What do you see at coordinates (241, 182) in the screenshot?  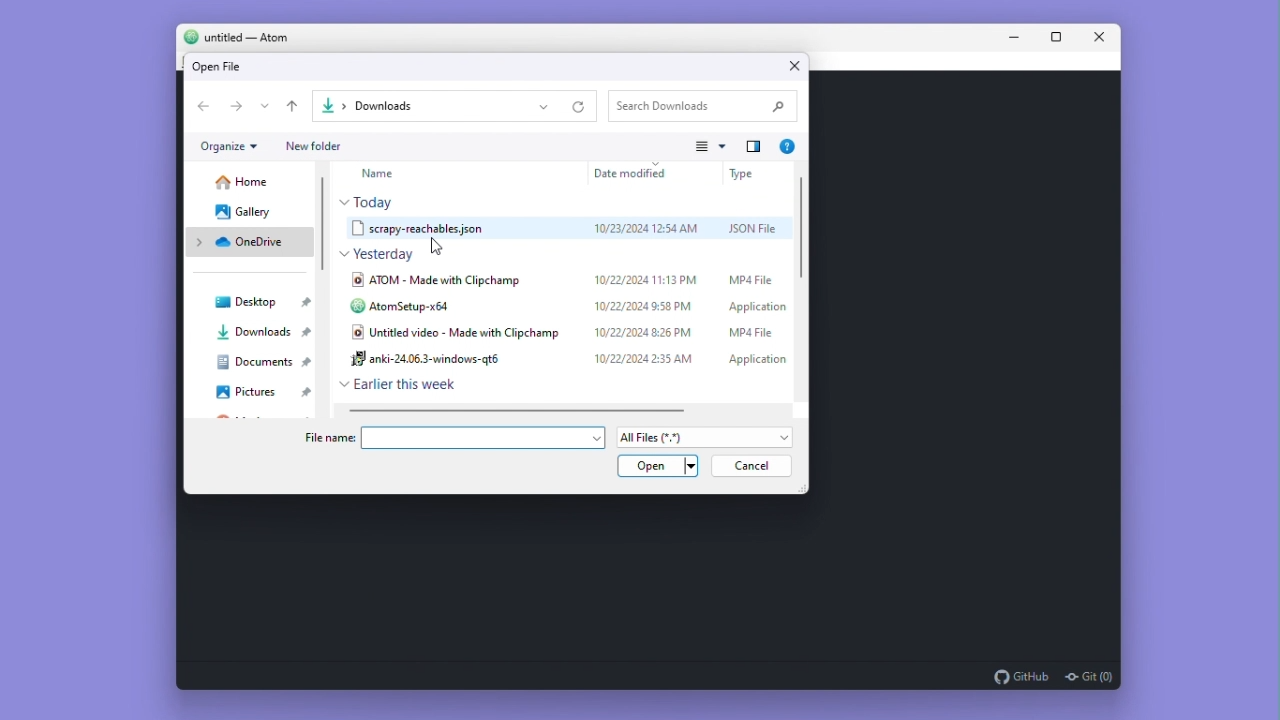 I see `Home` at bounding box center [241, 182].